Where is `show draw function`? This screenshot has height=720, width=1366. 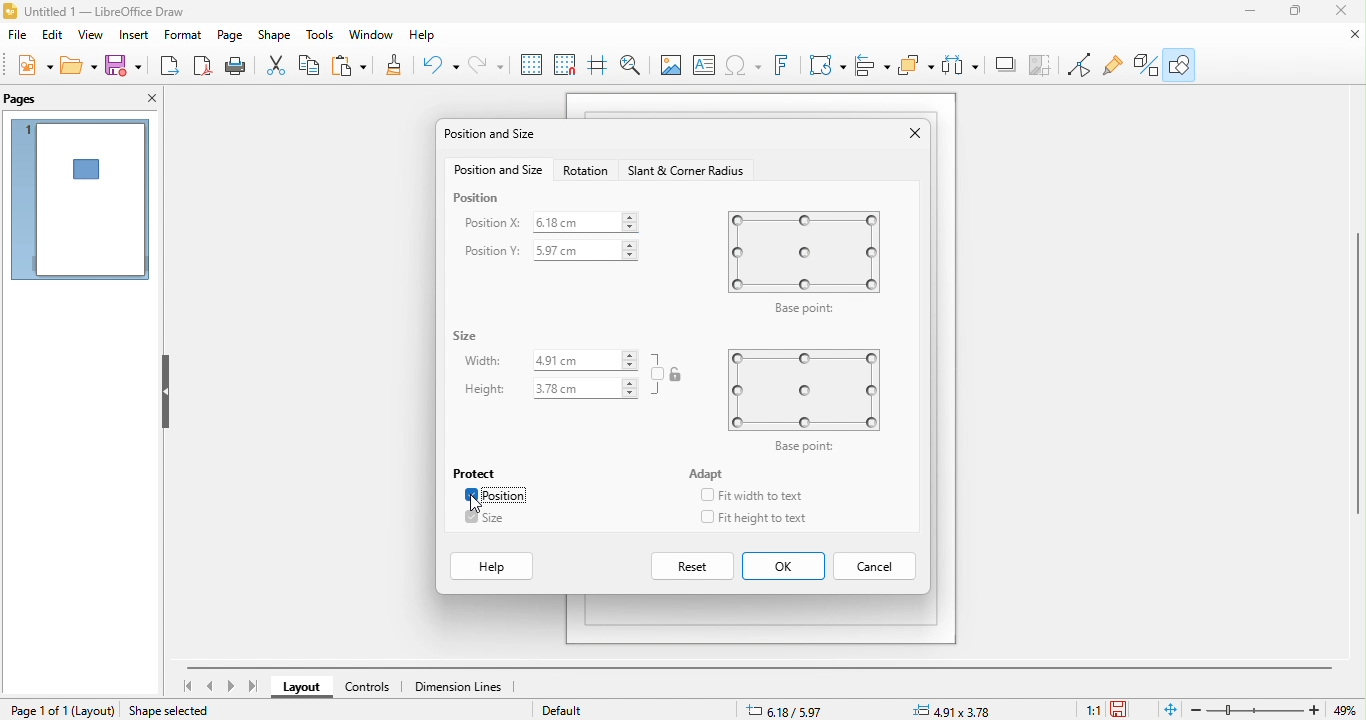 show draw function is located at coordinates (1179, 63).